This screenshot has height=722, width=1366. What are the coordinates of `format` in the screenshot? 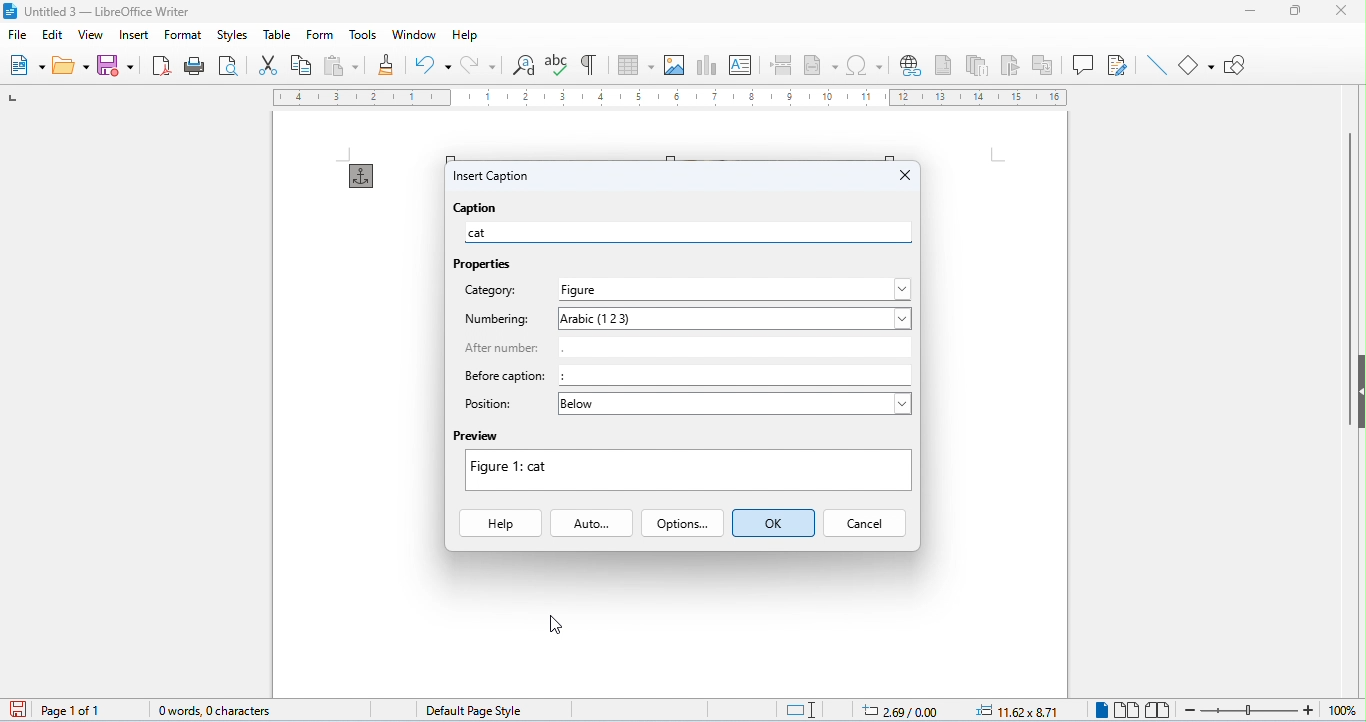 It's located at (183, 35).